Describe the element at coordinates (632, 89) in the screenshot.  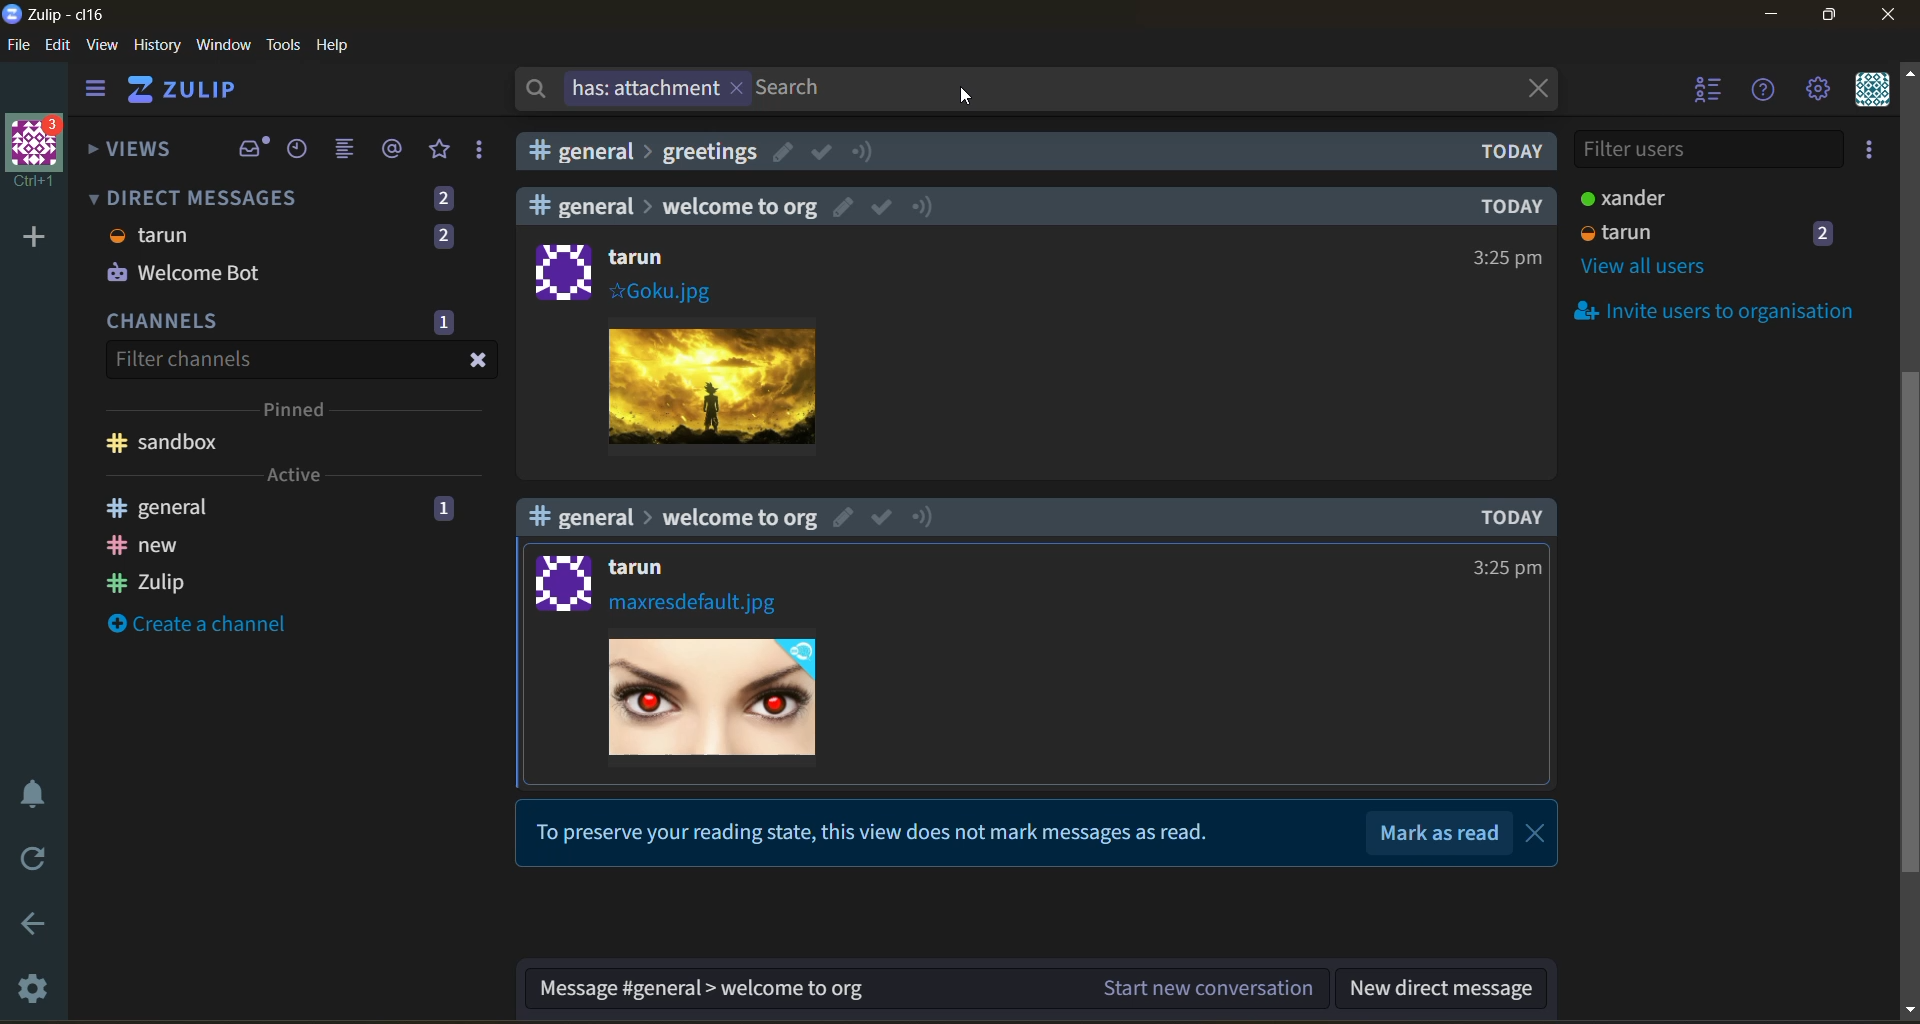
I see `has: attachment` at that location.